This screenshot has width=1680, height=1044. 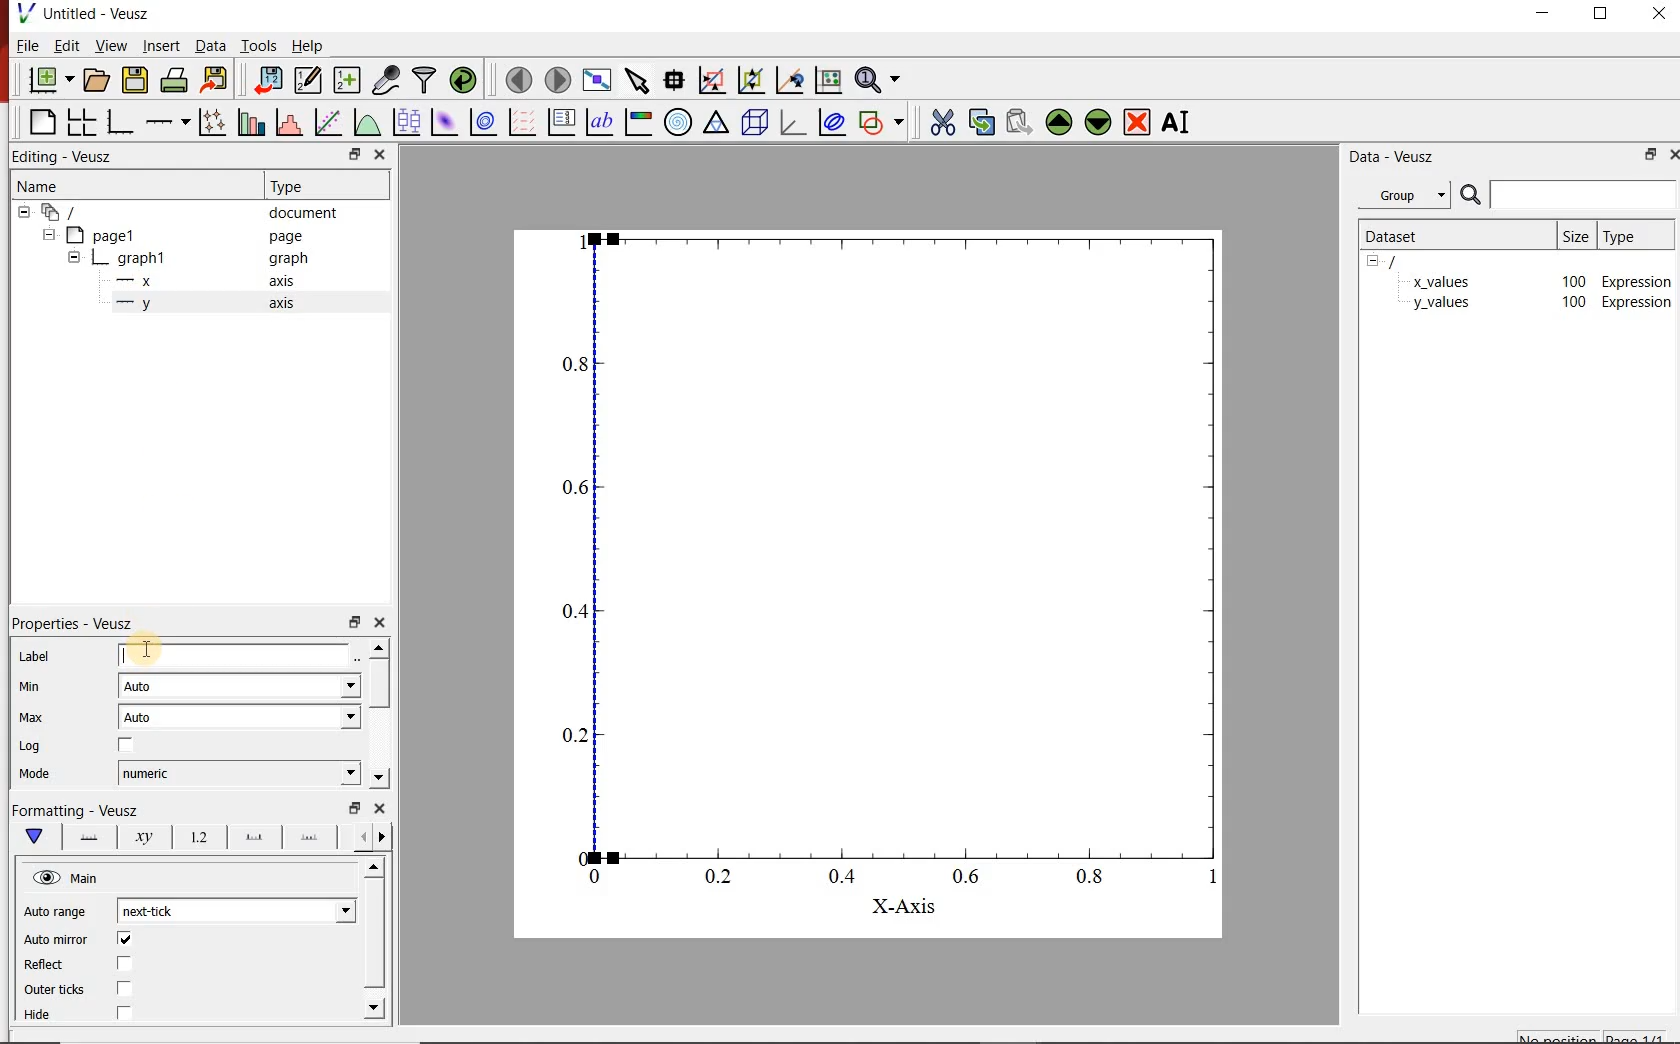 I want to click on veusz logo, so click(x=19, y=13).